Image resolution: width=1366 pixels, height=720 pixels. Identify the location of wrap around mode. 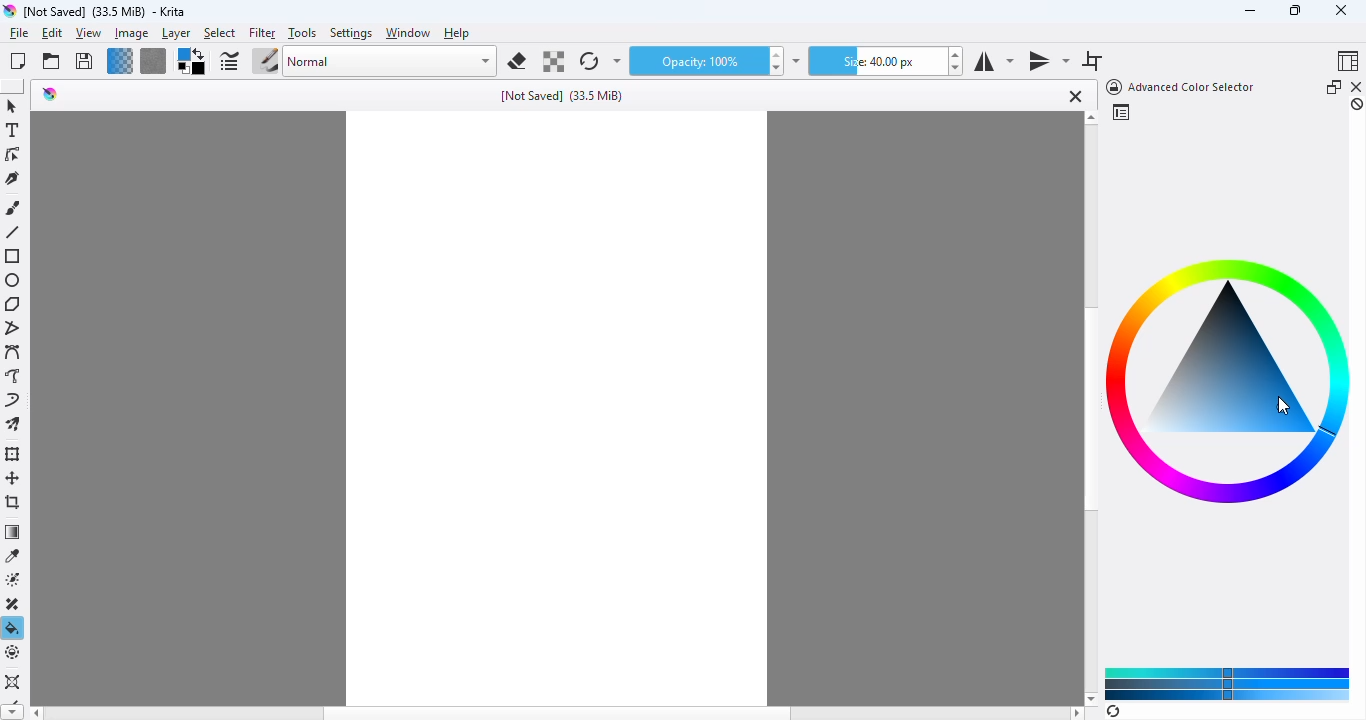
(1092, 61).